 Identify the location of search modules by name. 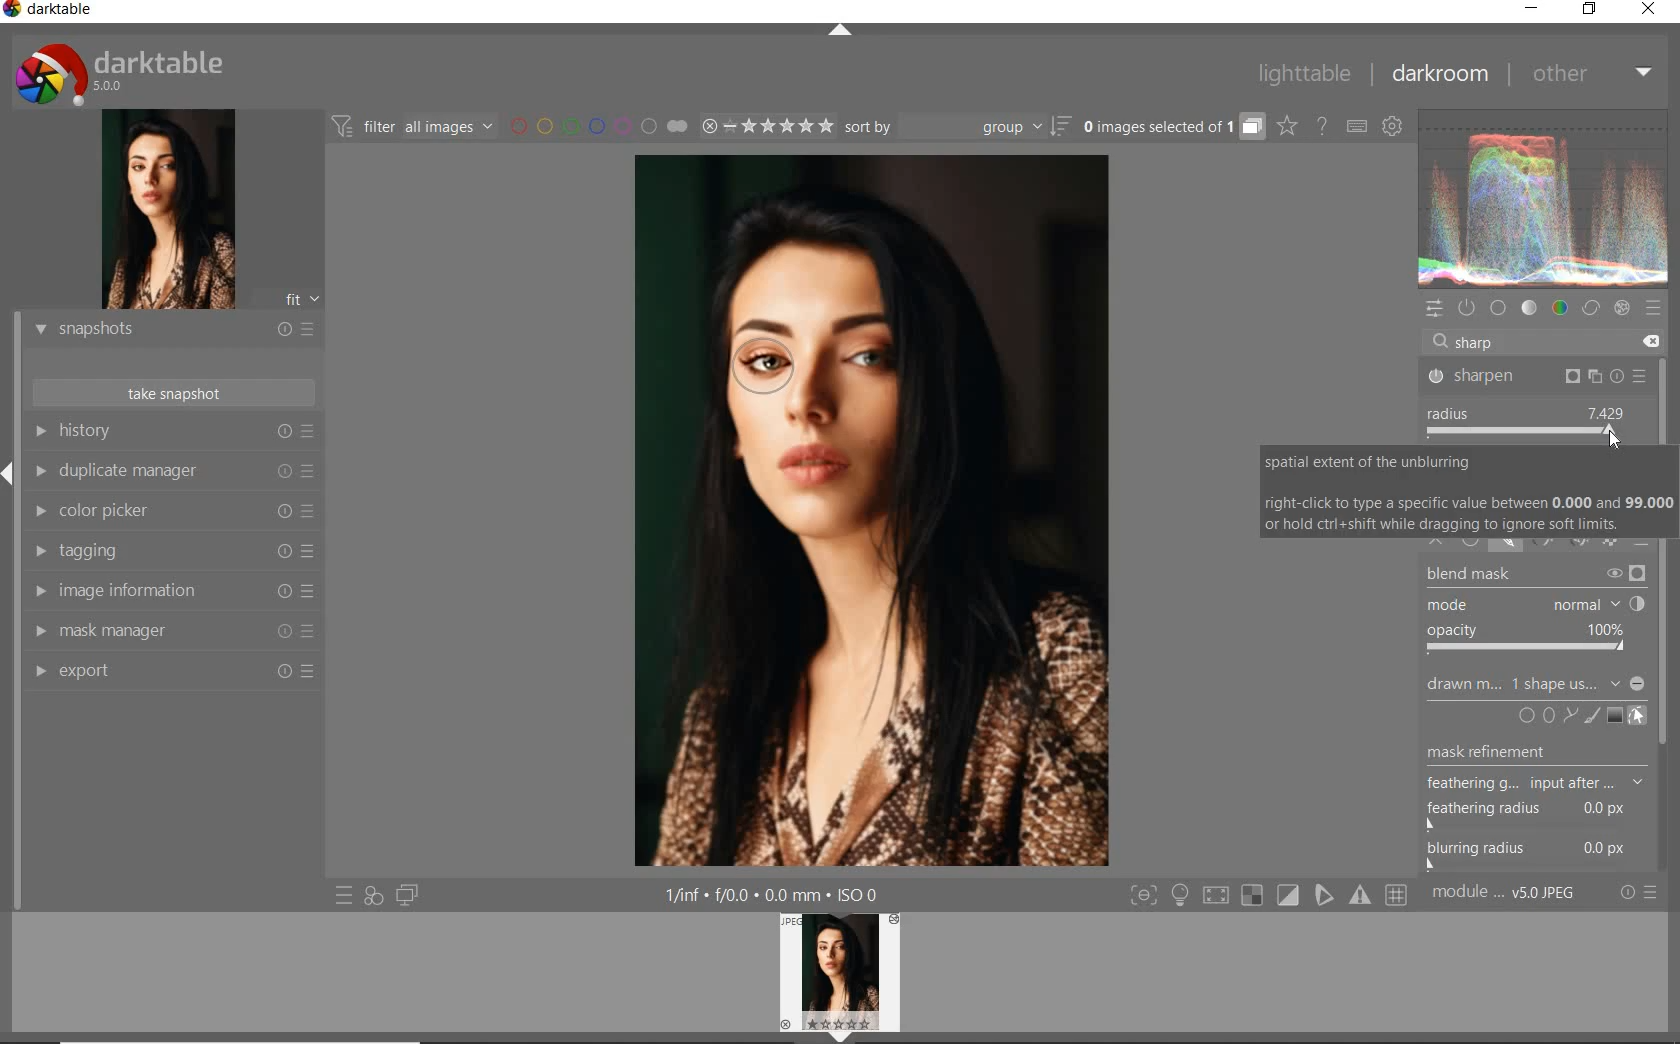
(1538, 341).